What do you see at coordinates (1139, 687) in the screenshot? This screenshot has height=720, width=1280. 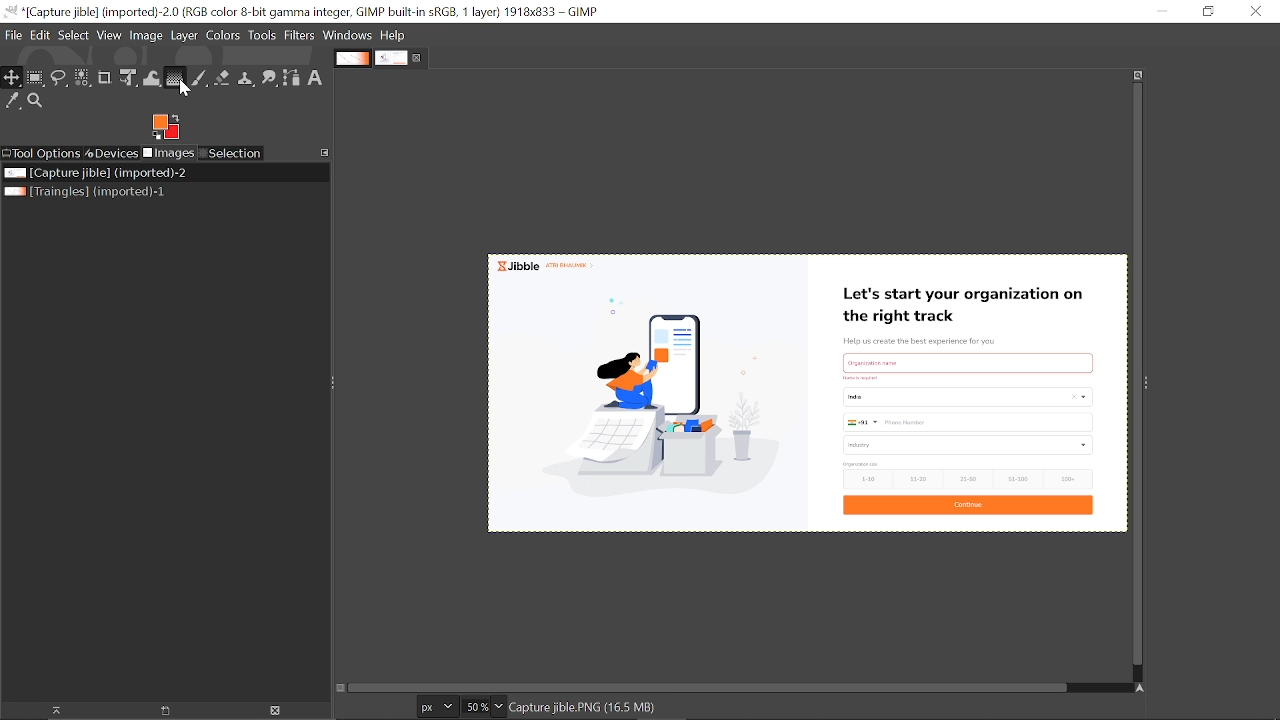 I see `Navigate the image display` at bounding box center [1139, 687].